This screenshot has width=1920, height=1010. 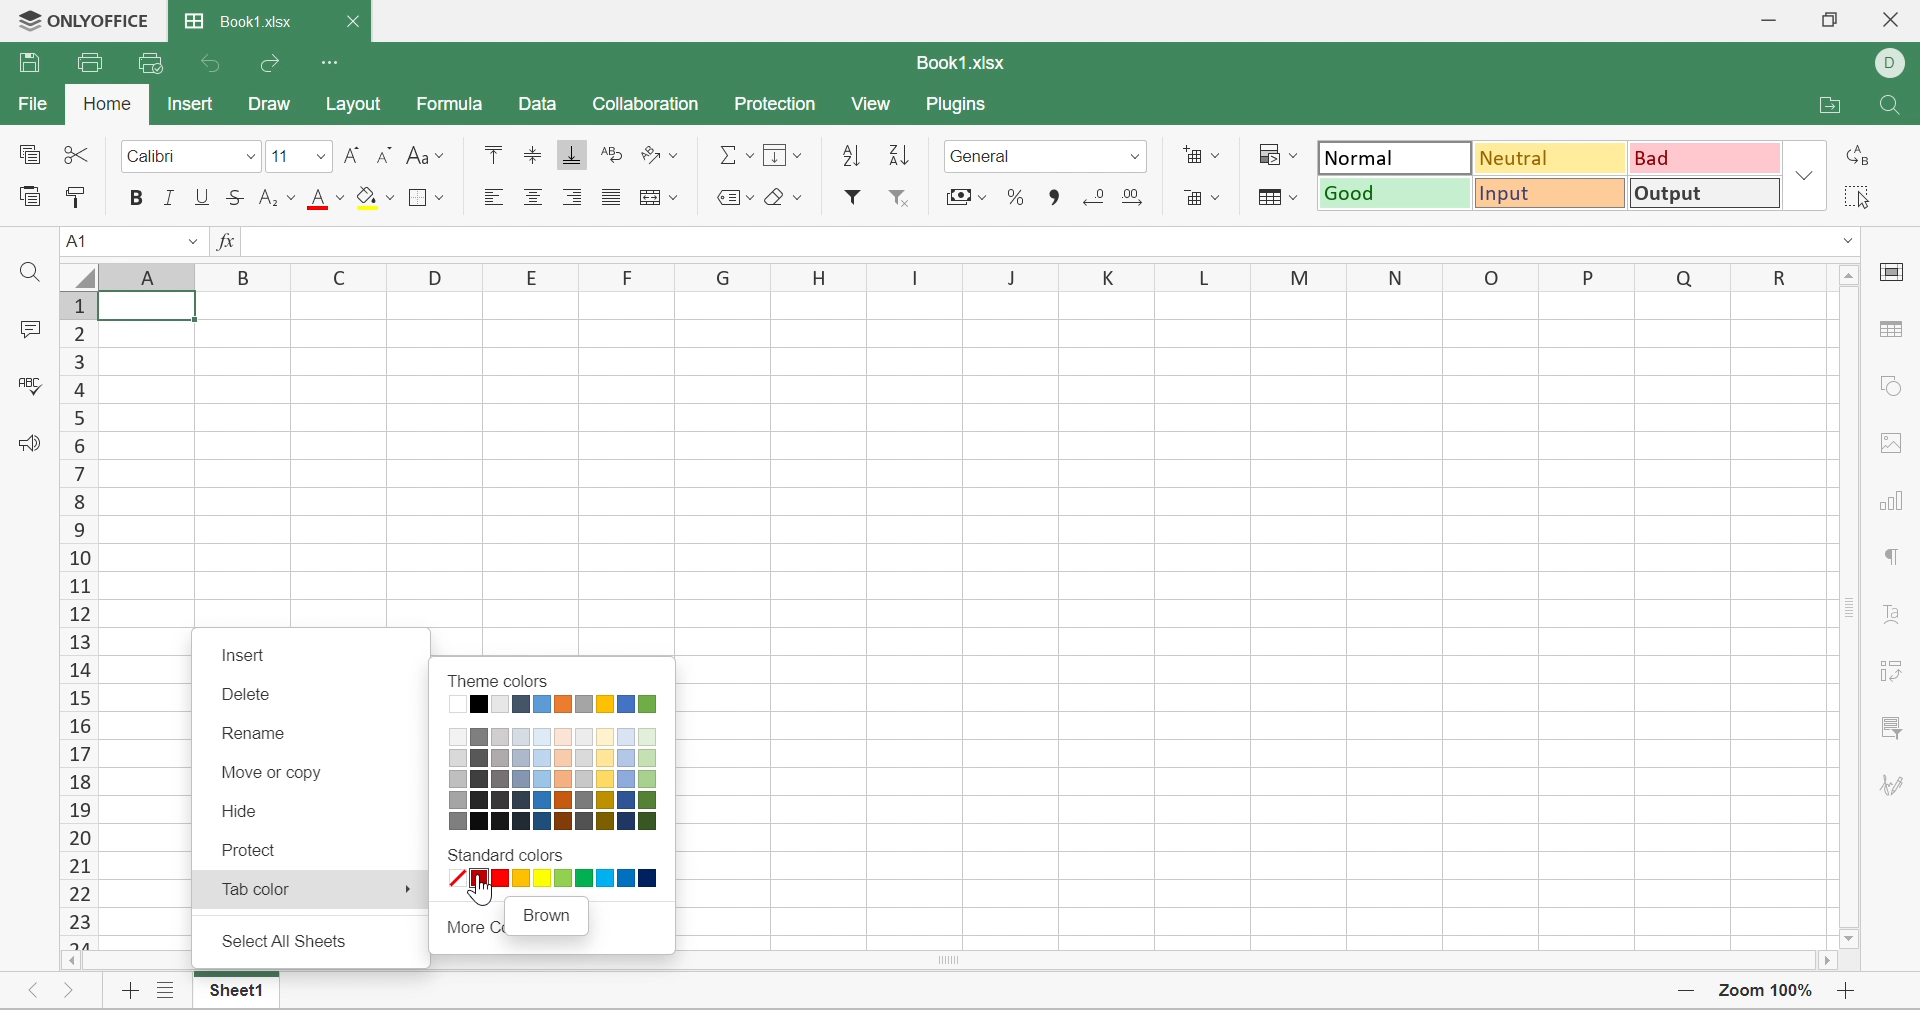 I want to click on Chart settings, so click(x=1888, y=501).